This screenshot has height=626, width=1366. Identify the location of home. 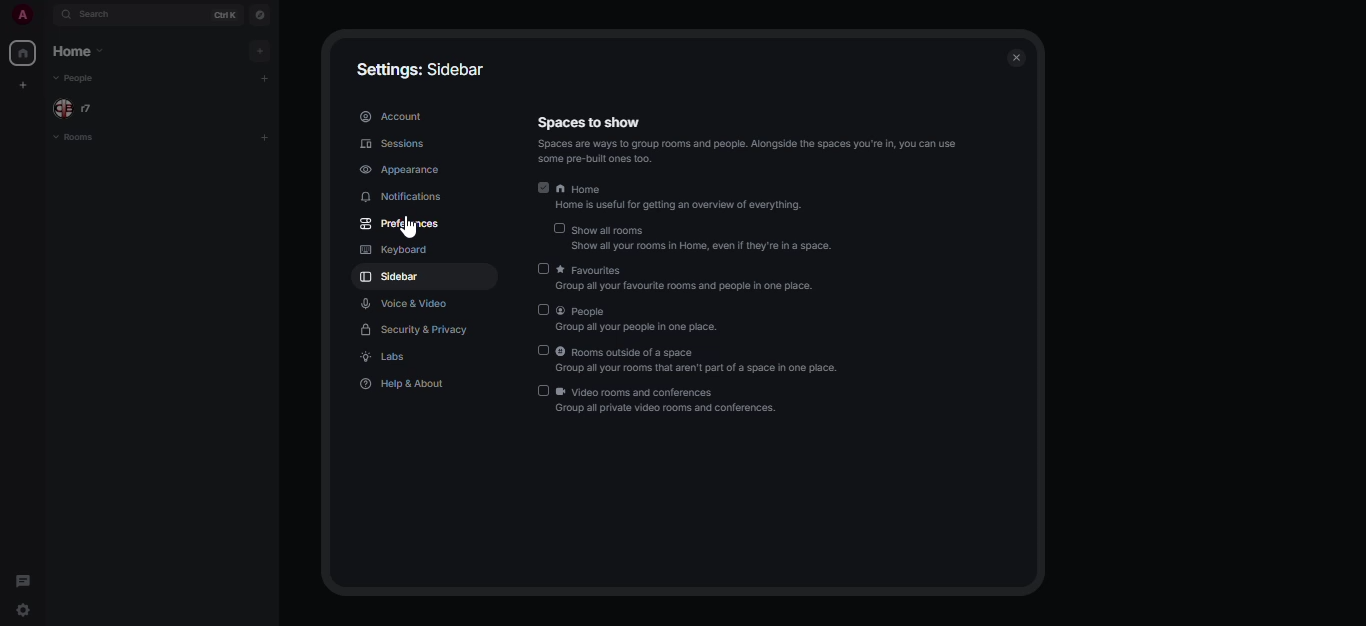
(23, 51).